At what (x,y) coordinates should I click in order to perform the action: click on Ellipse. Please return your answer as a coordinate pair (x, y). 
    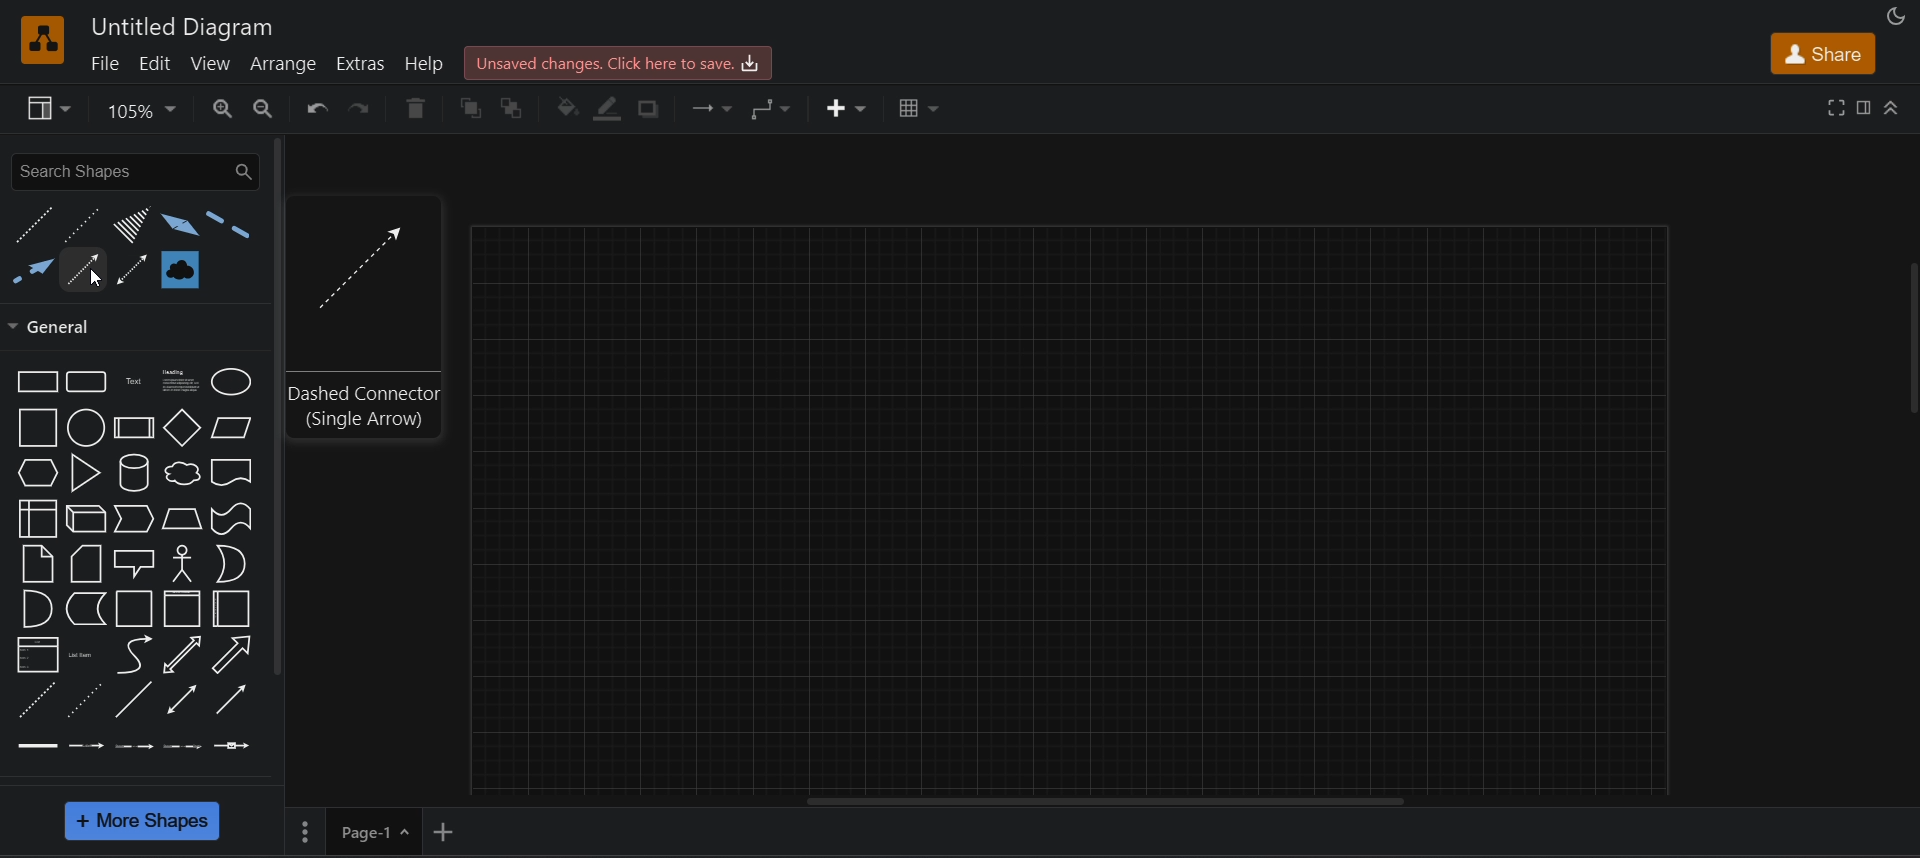
    Looking at the image, I should click on (232, 383).